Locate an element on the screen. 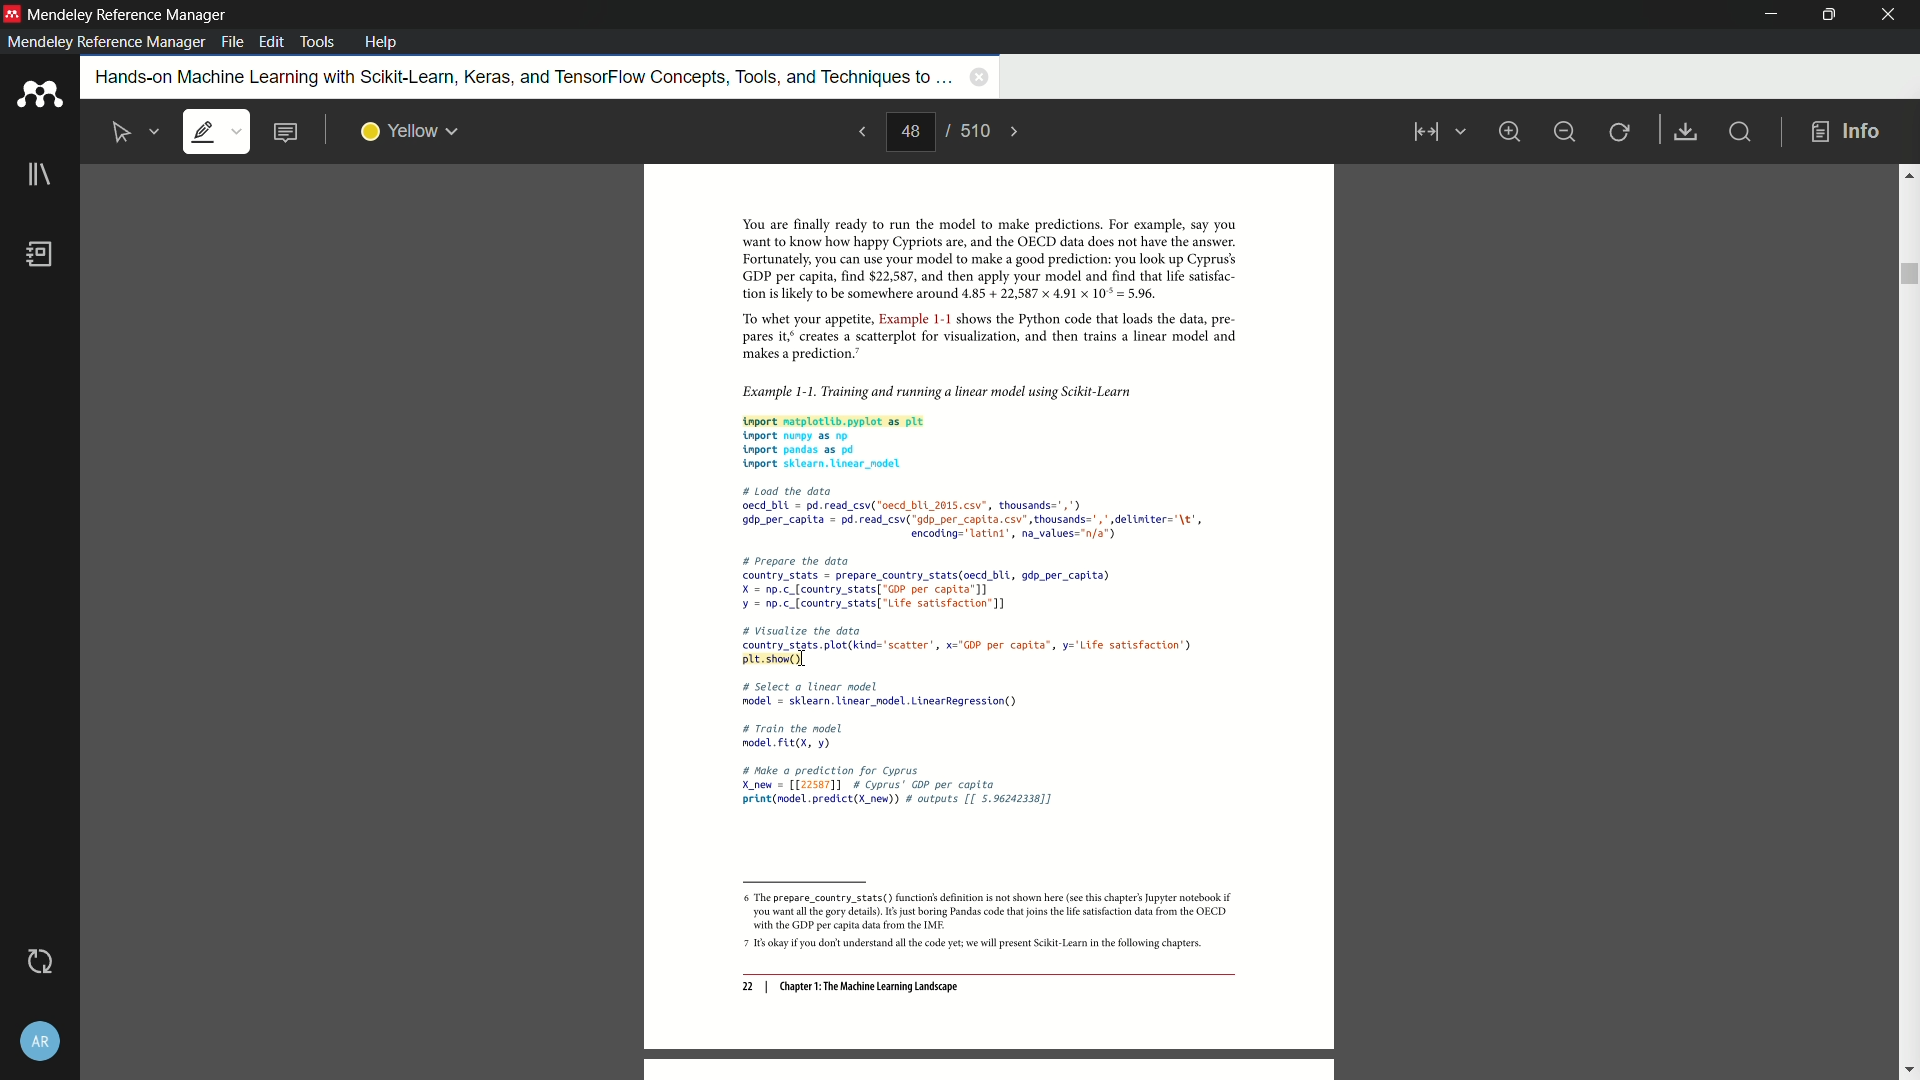  save is located at coordinates (1687, 133).